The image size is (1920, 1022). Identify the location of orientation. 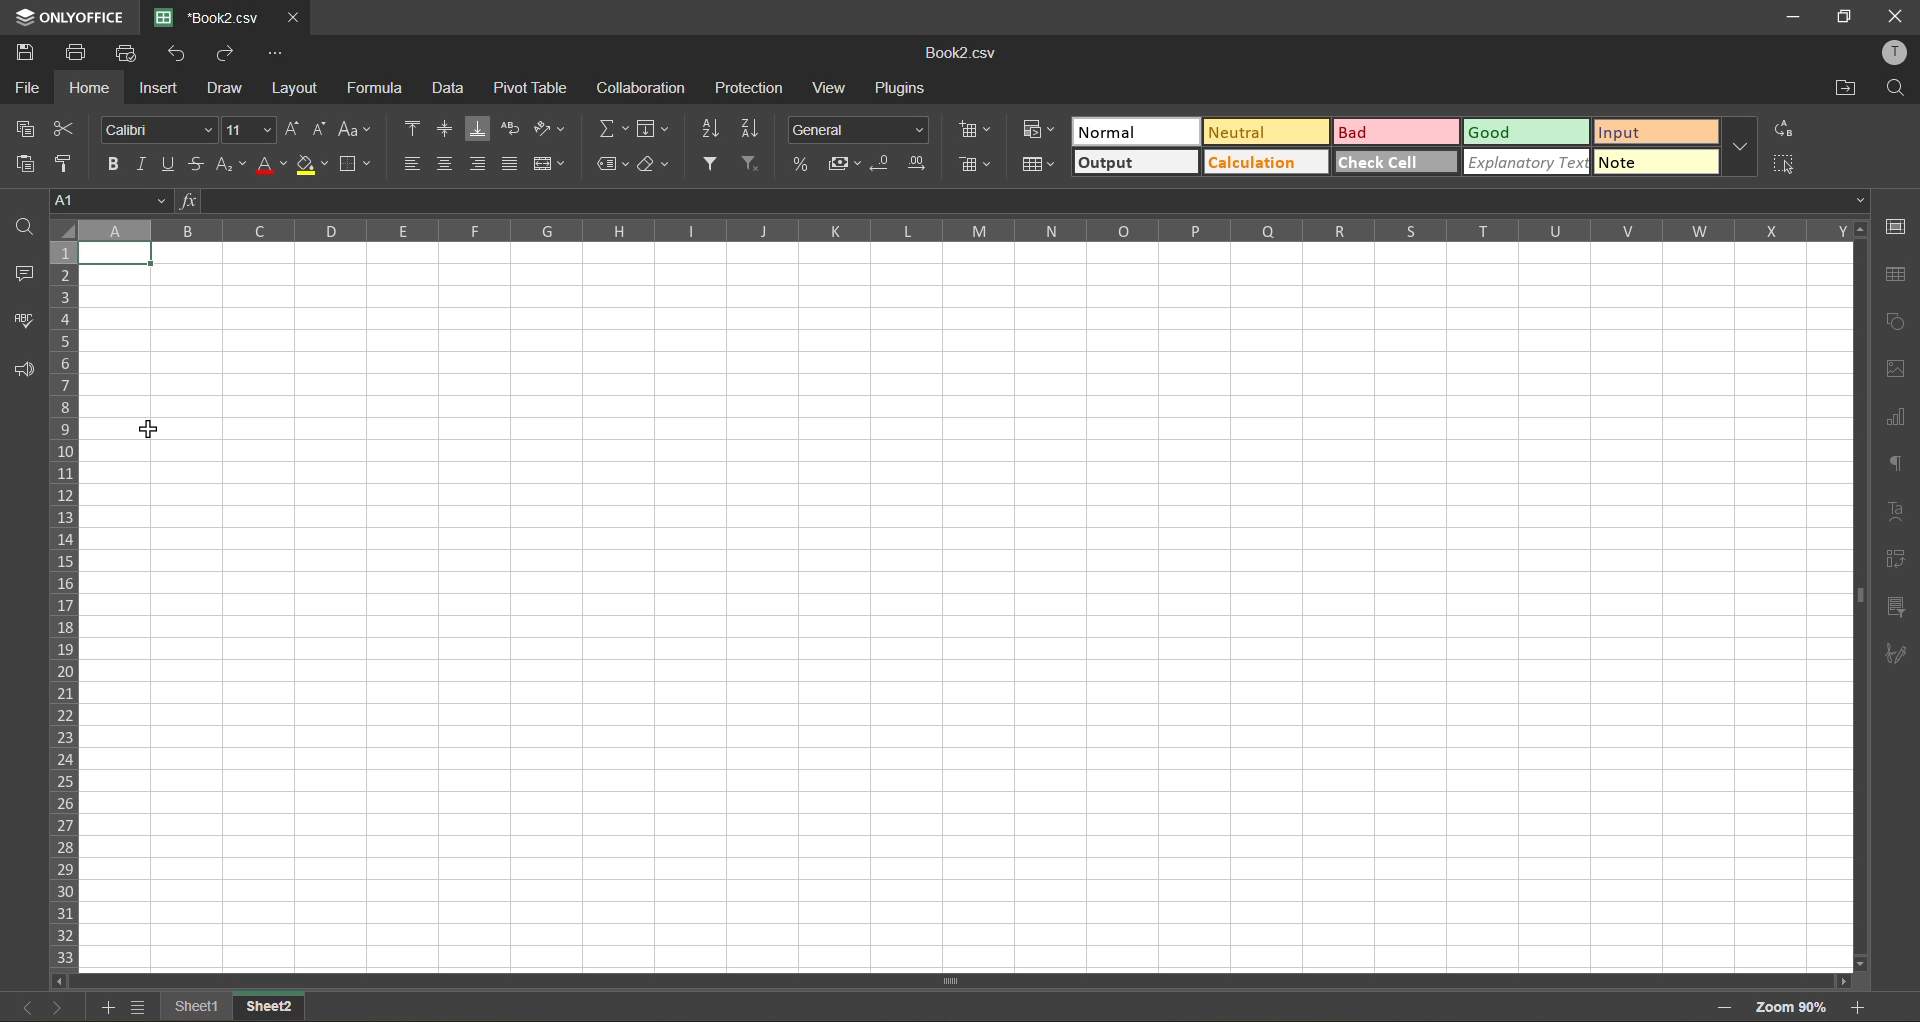
(552, 129).